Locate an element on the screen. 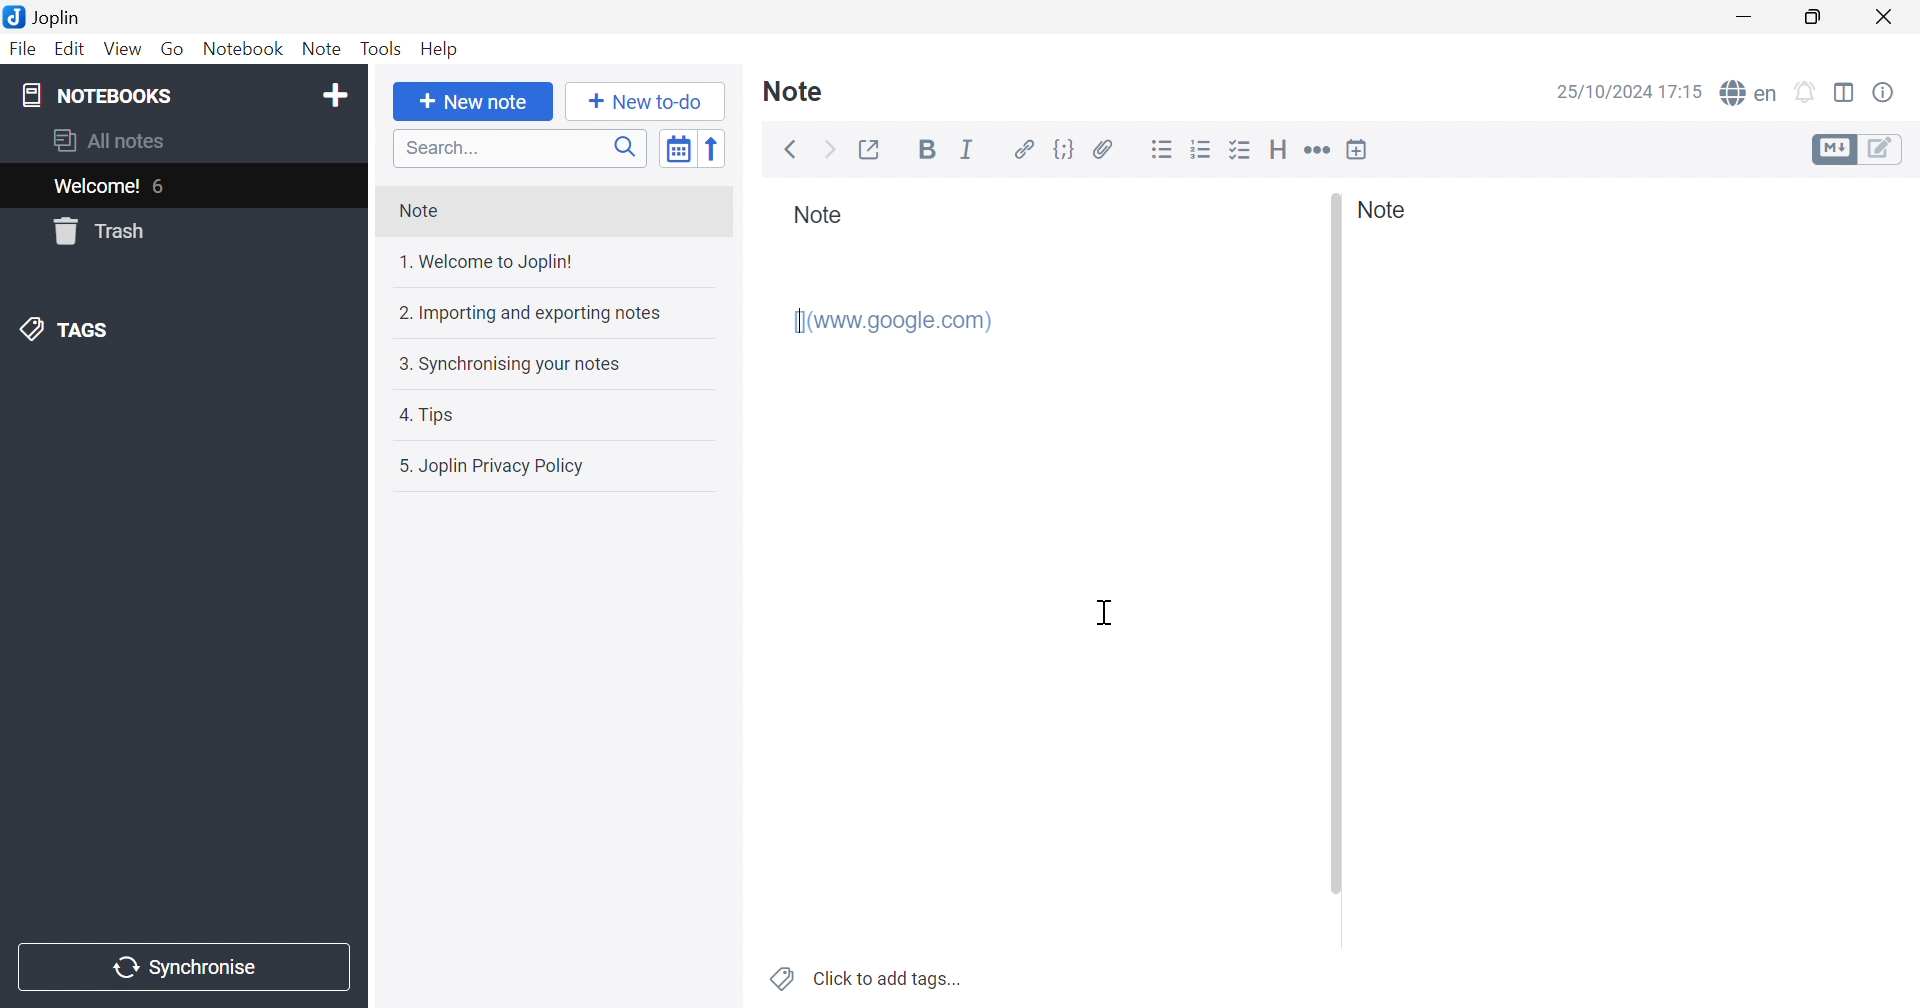 The width and height of the screenshot is (1920, 1008). File is located at coordinates (22, 50).